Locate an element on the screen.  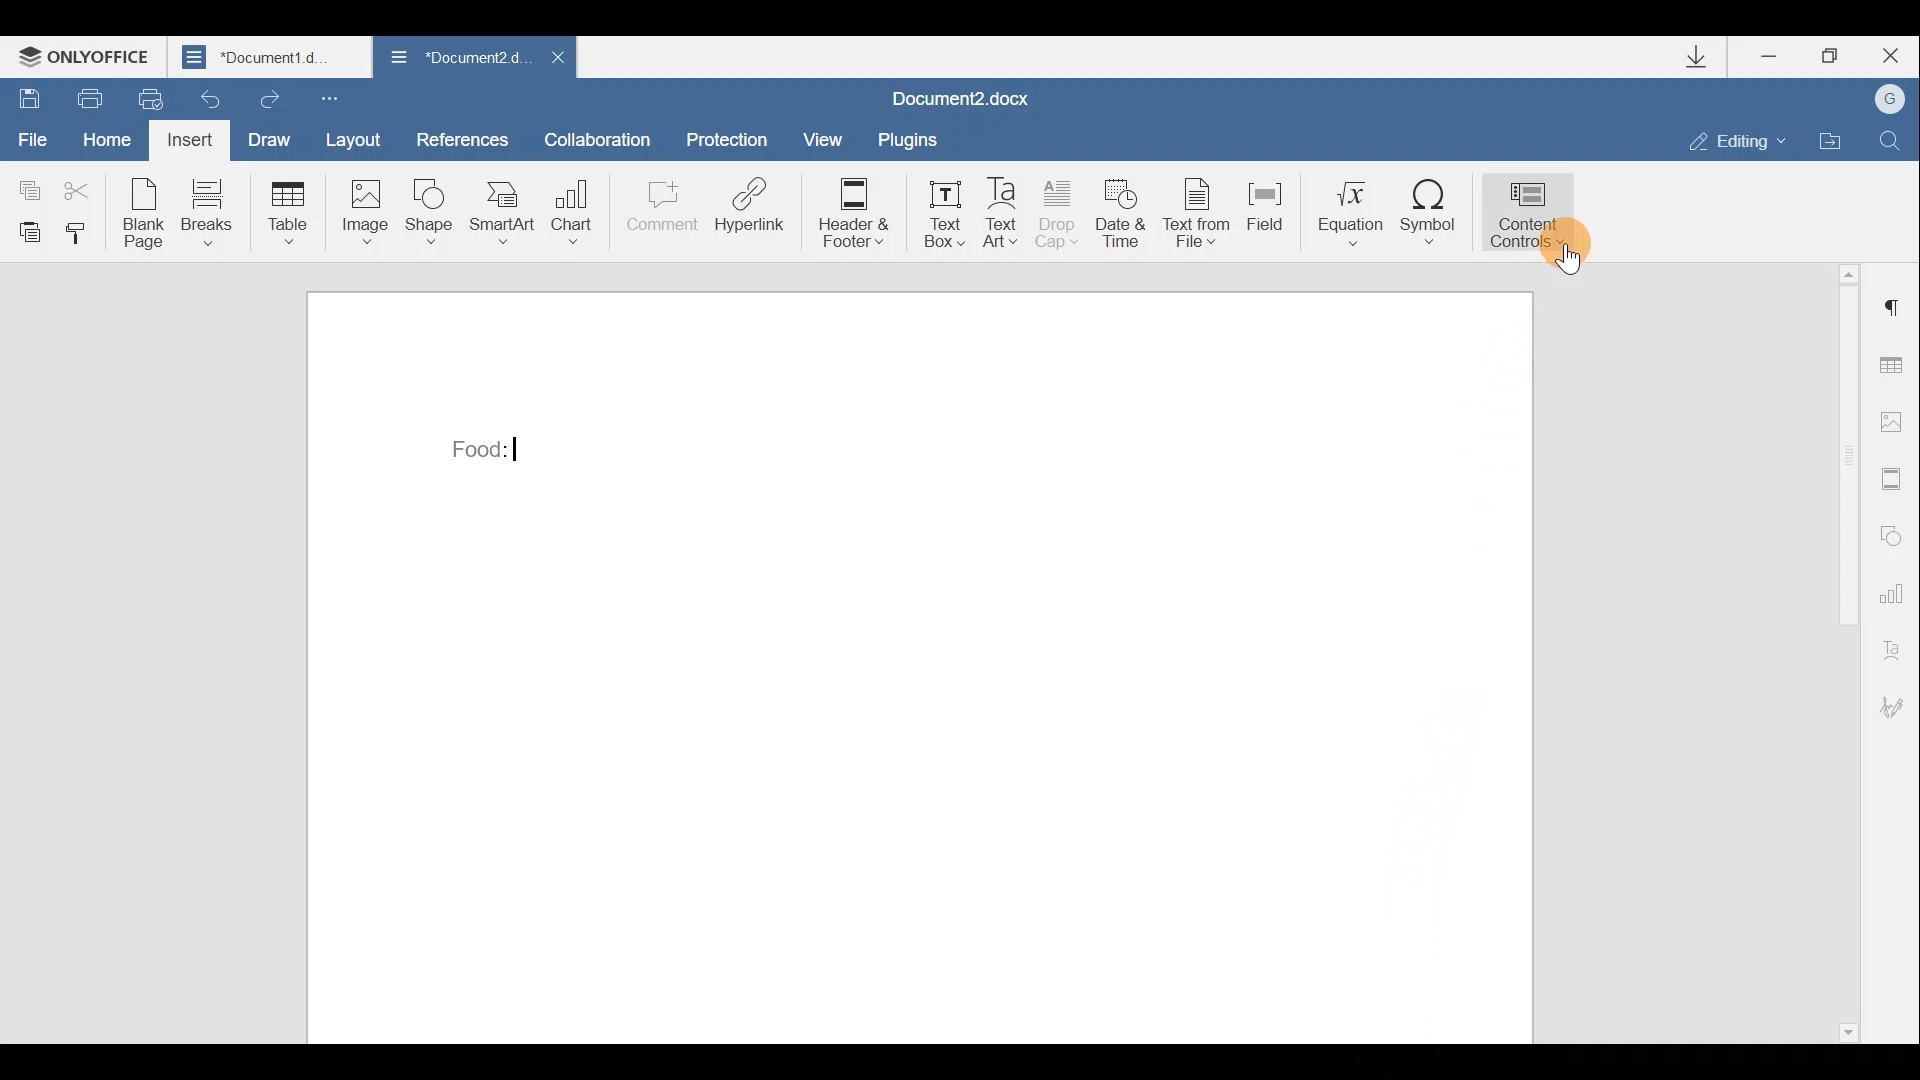
Text box is located at coordinates (938, 217).